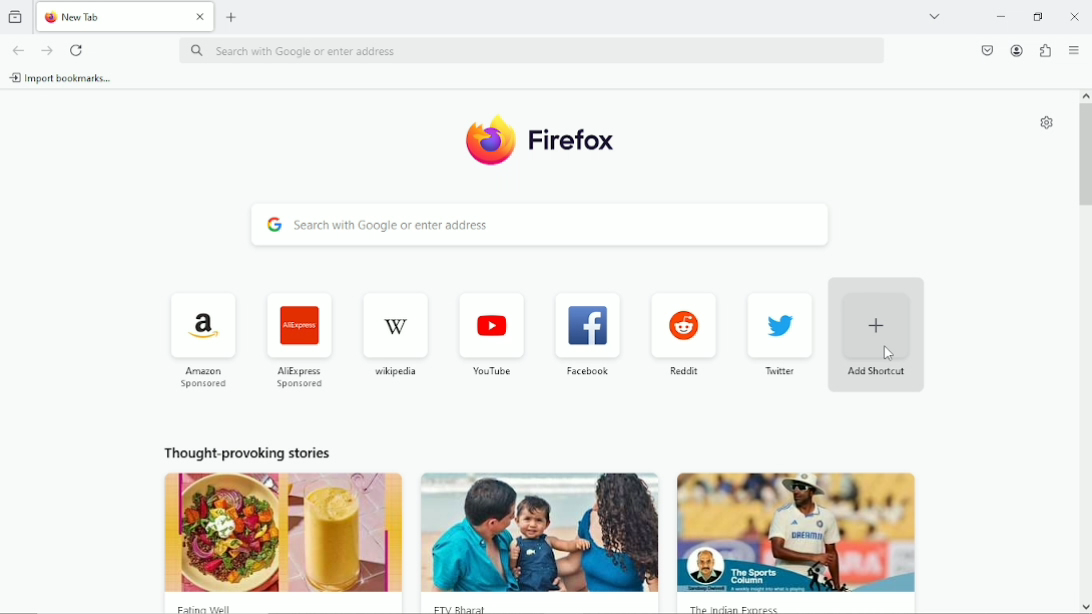 The image size is (1092, 614). I want to click on Amazon, so click(200, 338).